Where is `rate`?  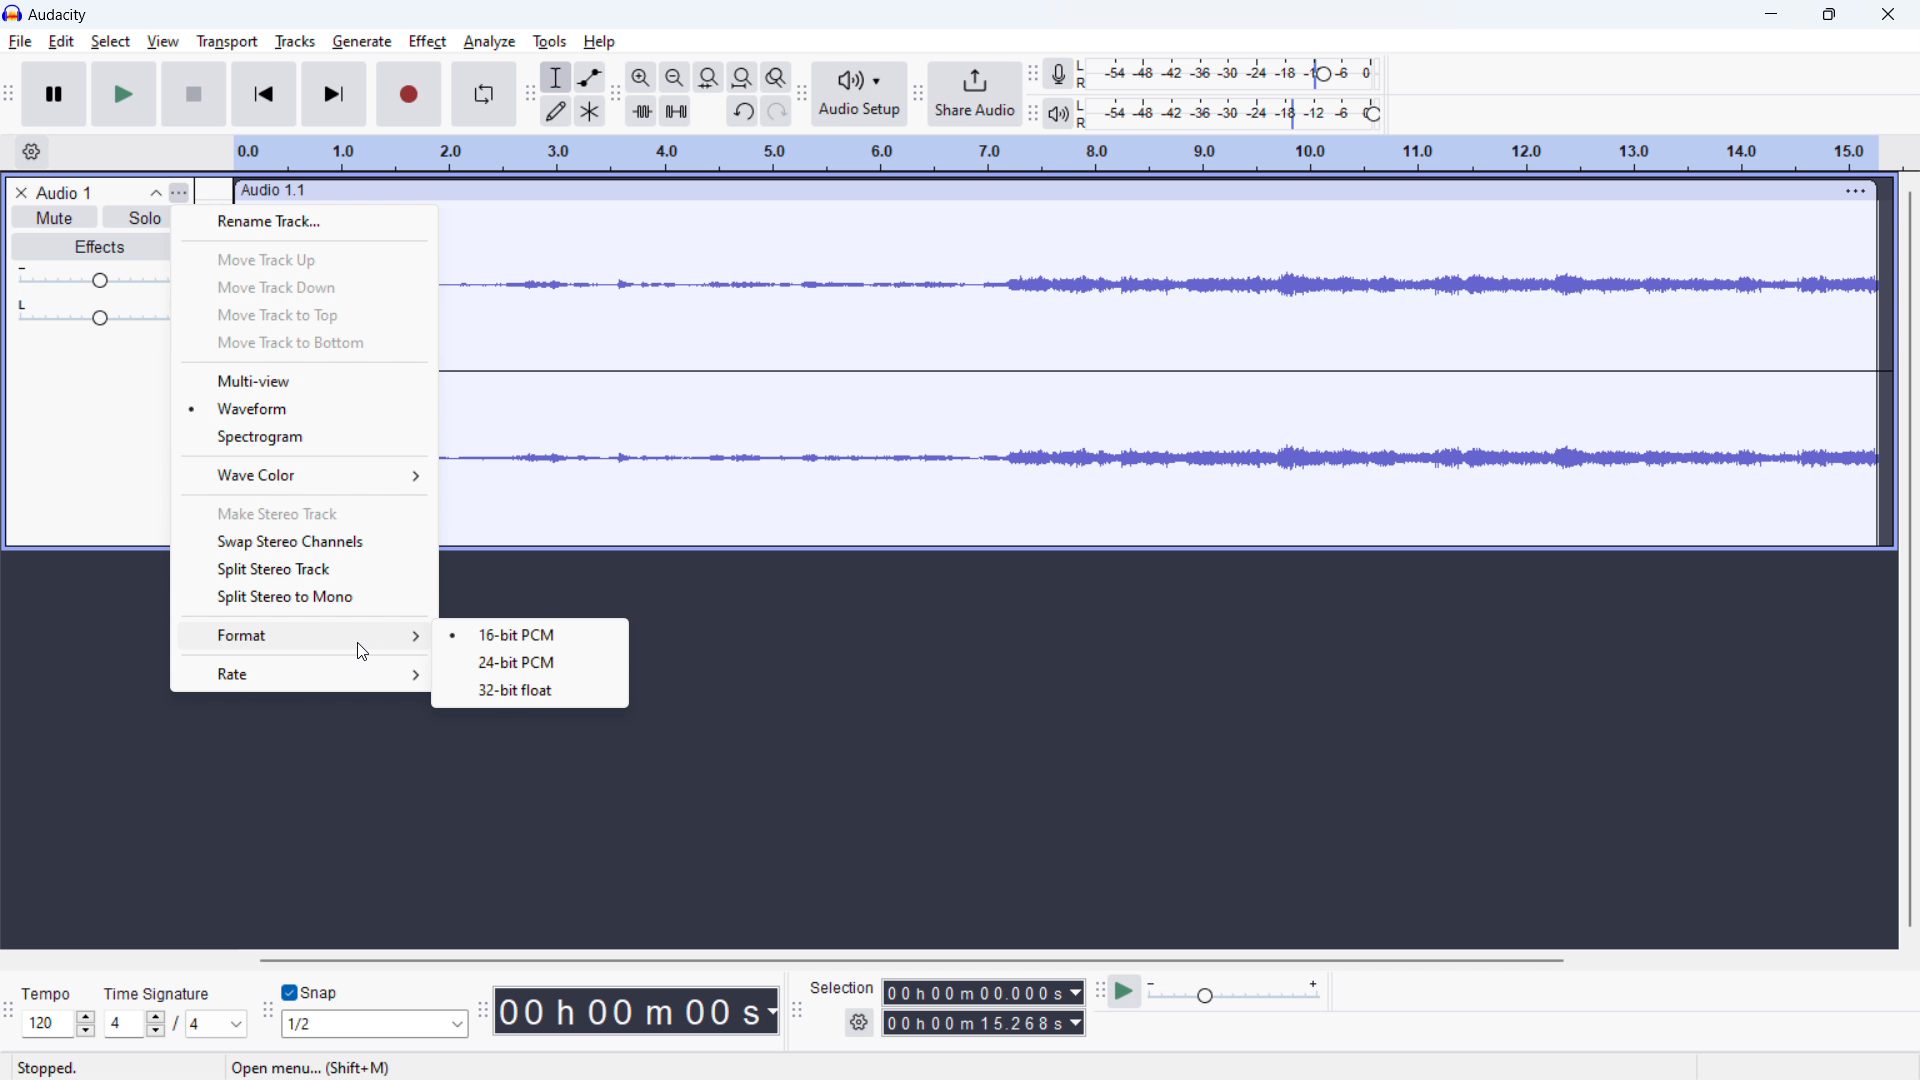 rate is located at coordinates (303, 673).